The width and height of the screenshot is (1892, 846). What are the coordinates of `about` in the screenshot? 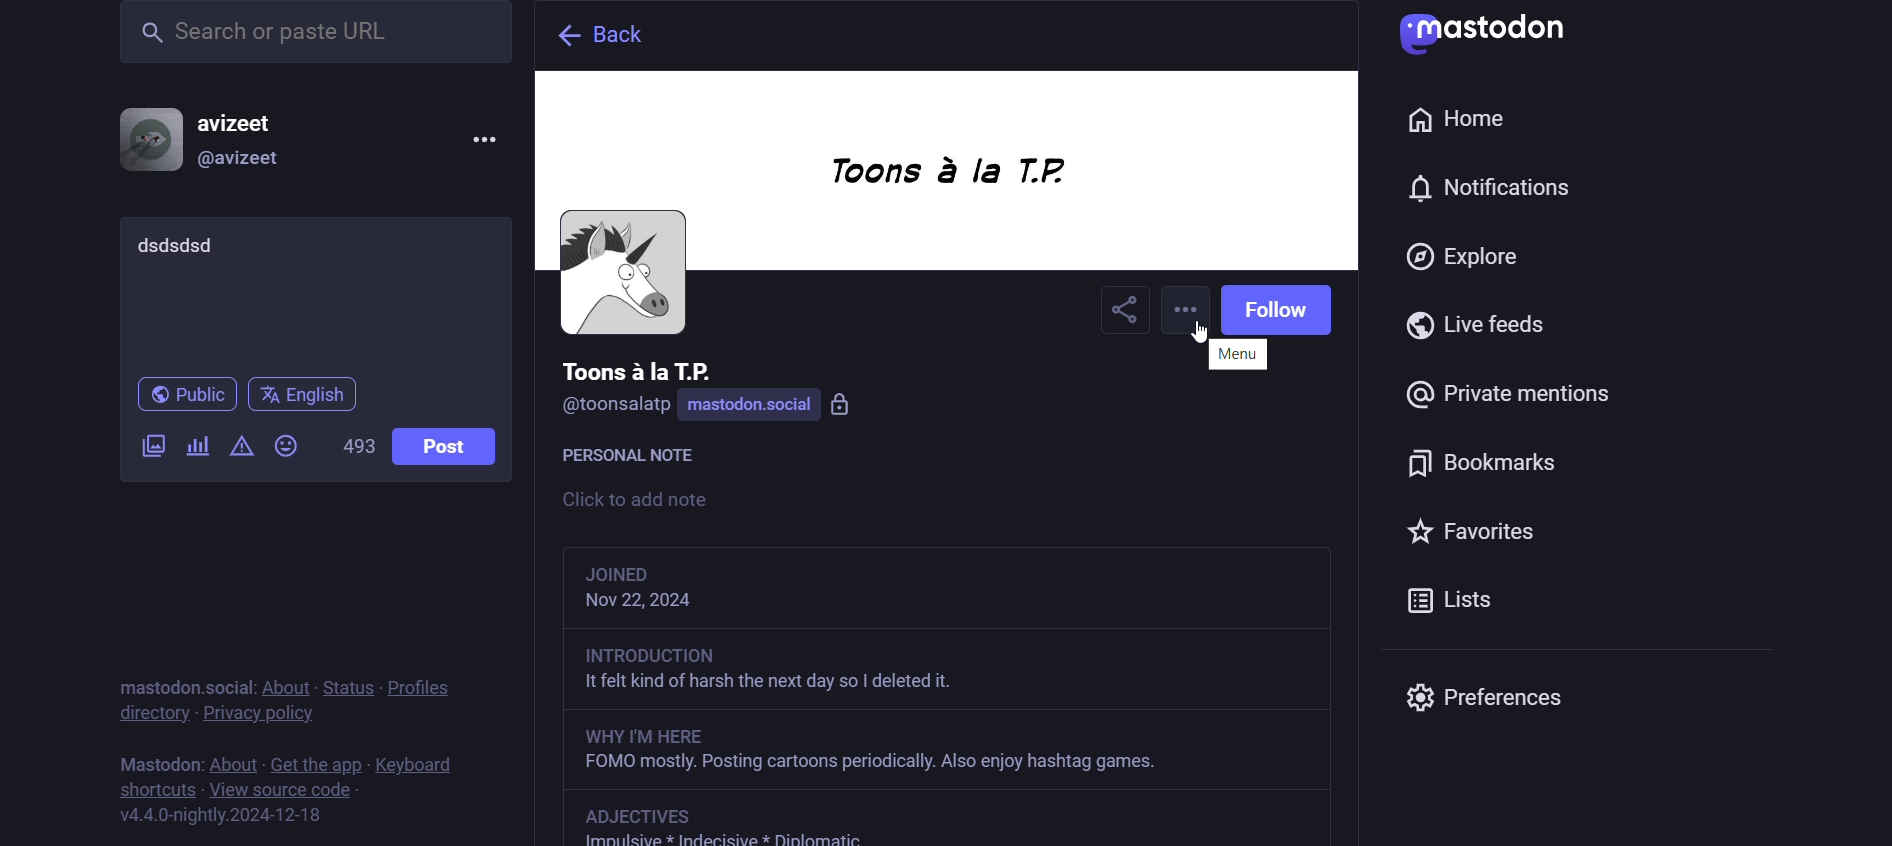 It's located at (231, 756).